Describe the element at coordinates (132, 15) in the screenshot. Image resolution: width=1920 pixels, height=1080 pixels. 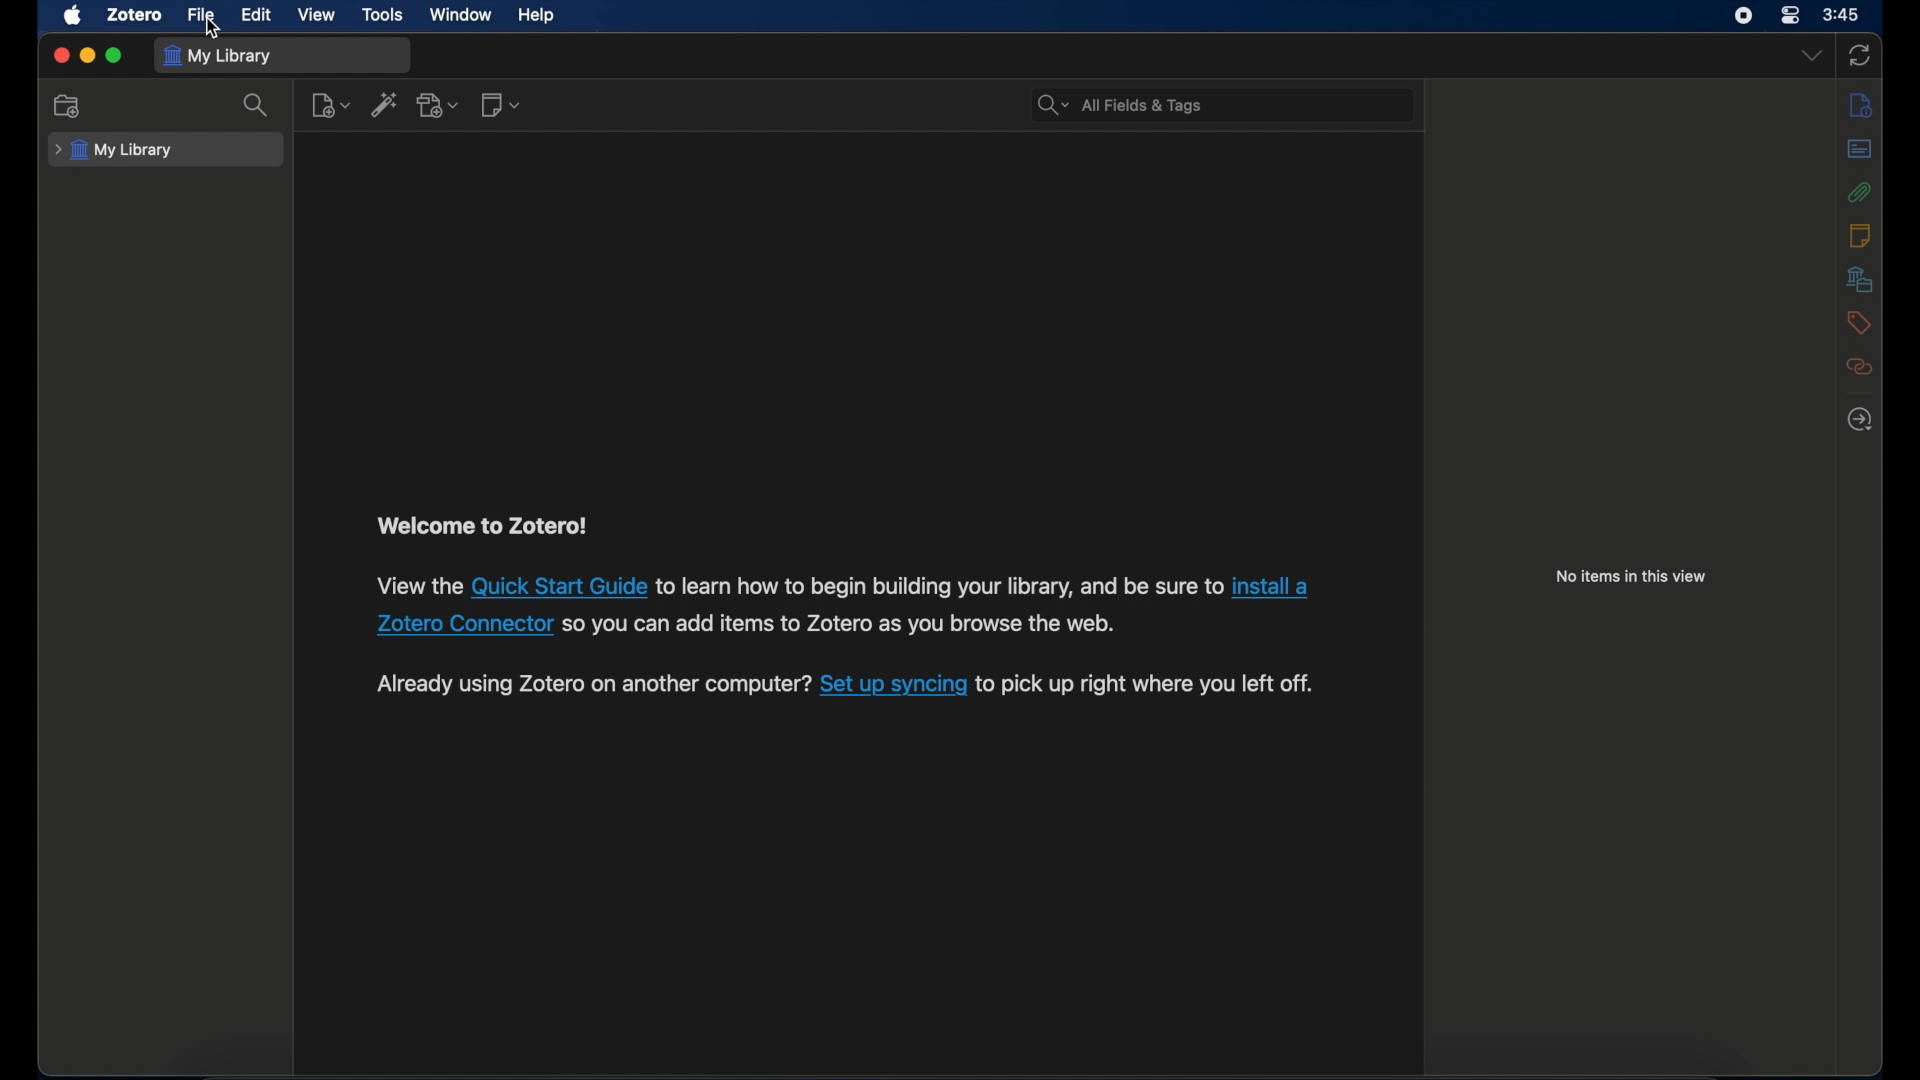
I see `zotero` at that location.